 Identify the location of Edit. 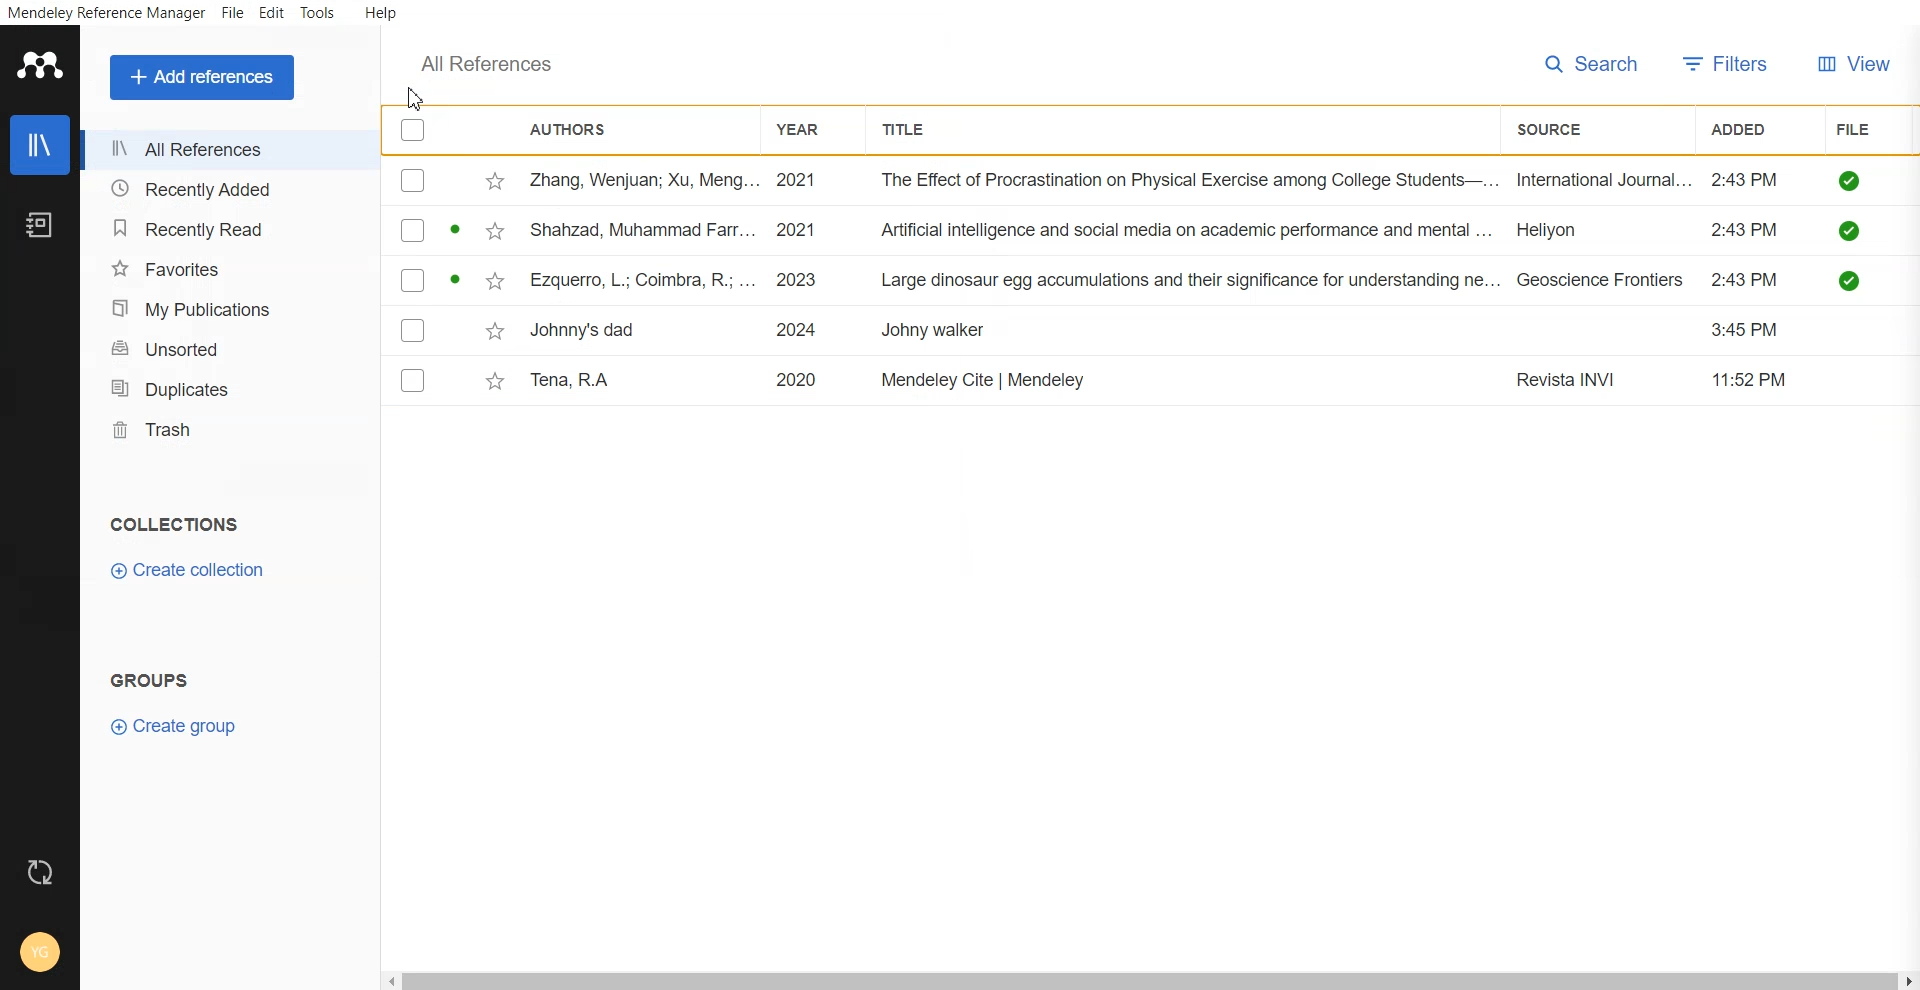
(271, 14).